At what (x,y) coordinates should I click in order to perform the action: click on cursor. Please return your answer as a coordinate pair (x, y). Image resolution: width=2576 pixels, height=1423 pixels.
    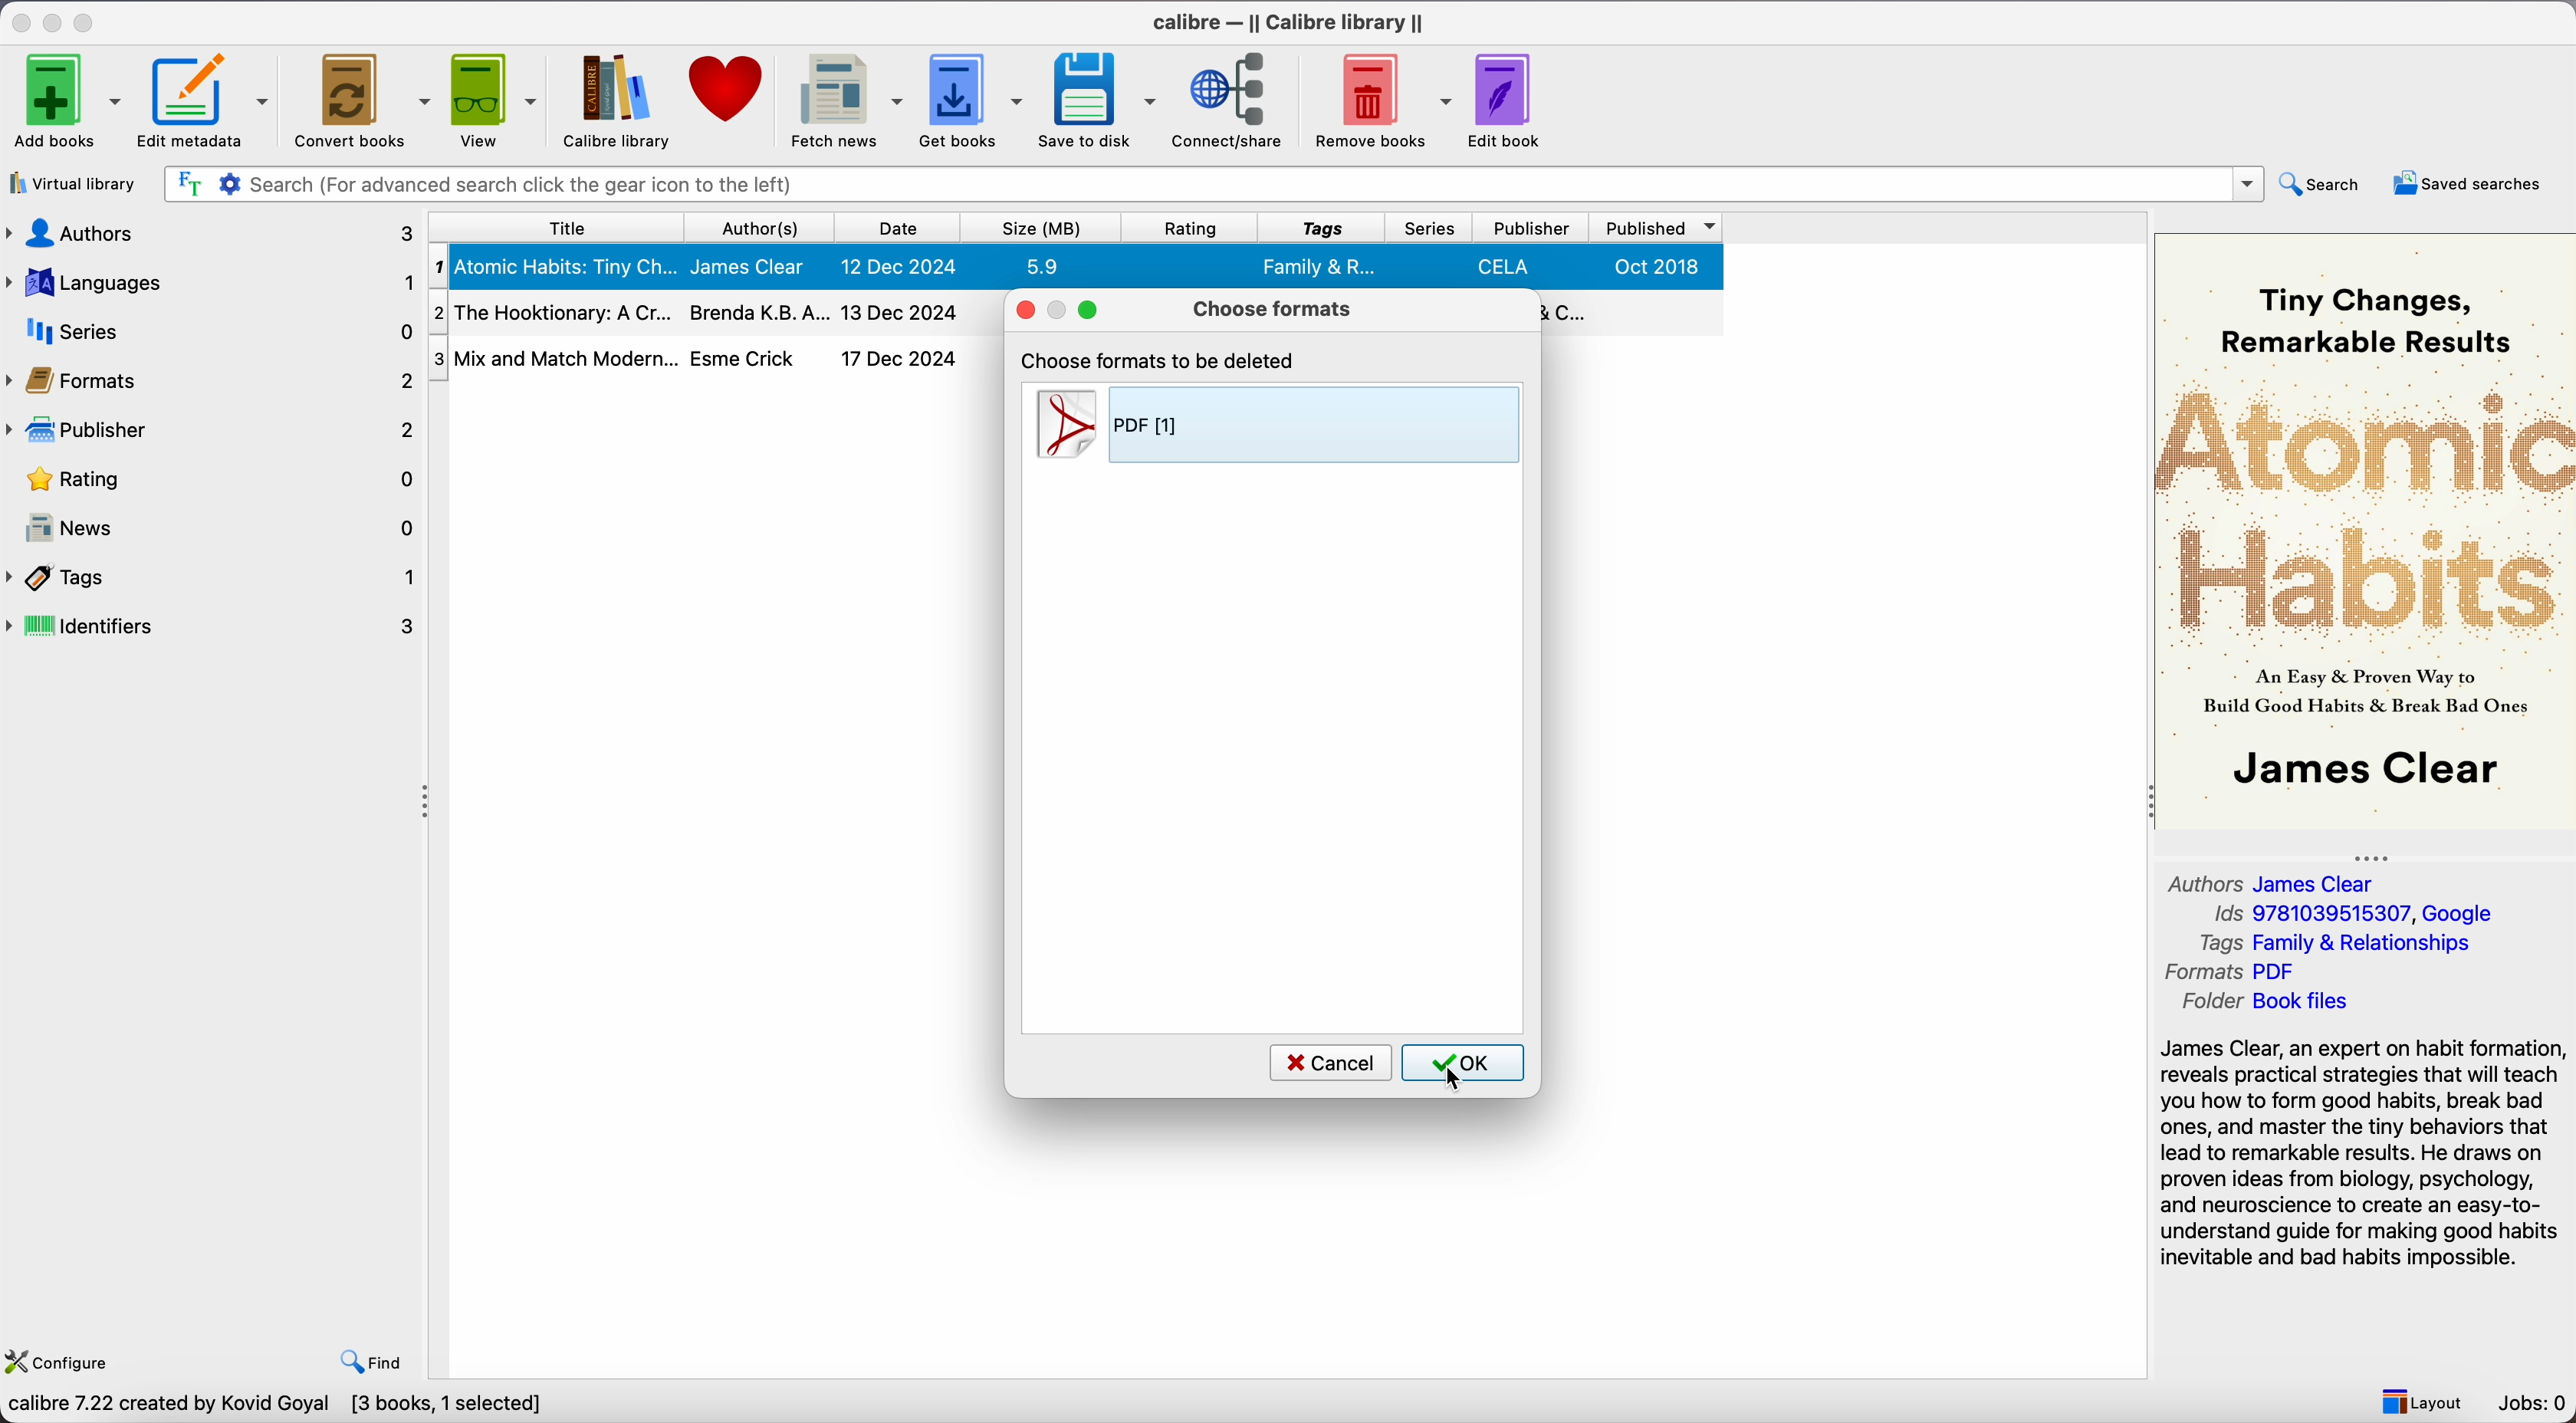
    Looking at the image, I should click on (1450, 114).